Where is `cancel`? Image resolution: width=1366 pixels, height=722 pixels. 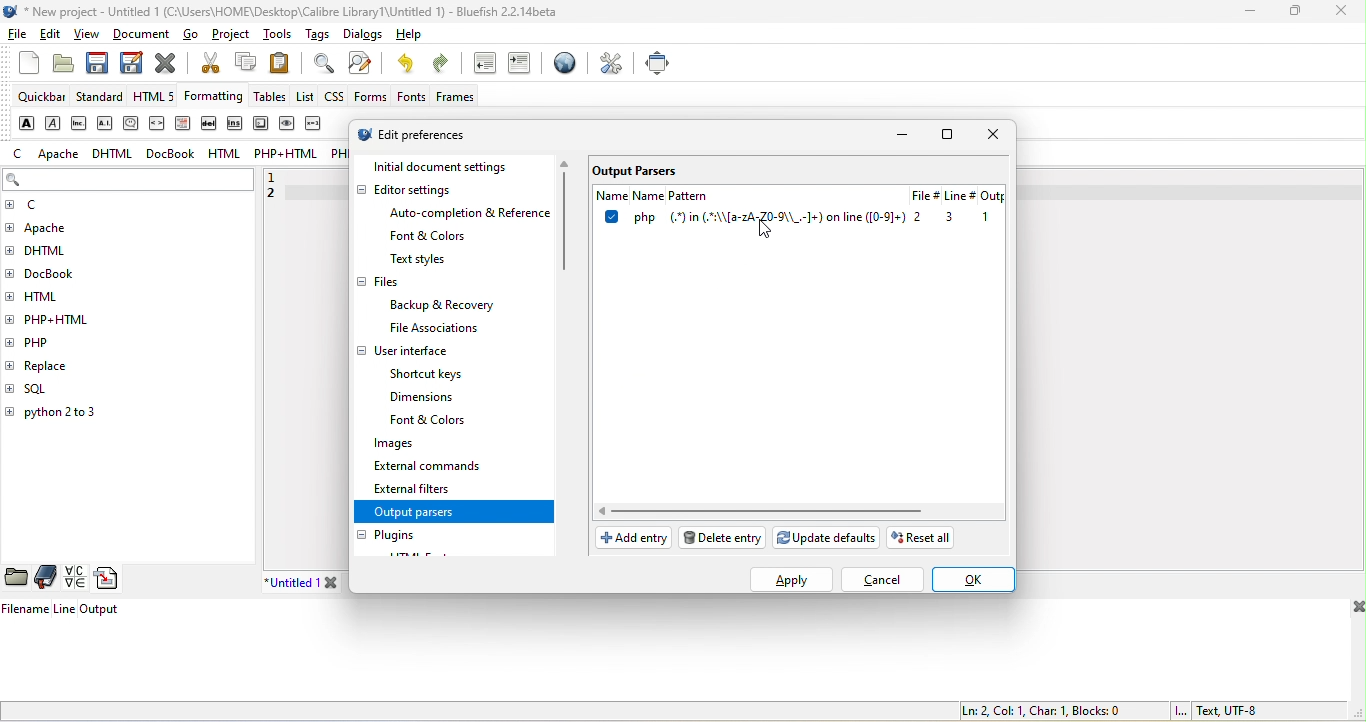
cancel is located at coordinates (889, 582).